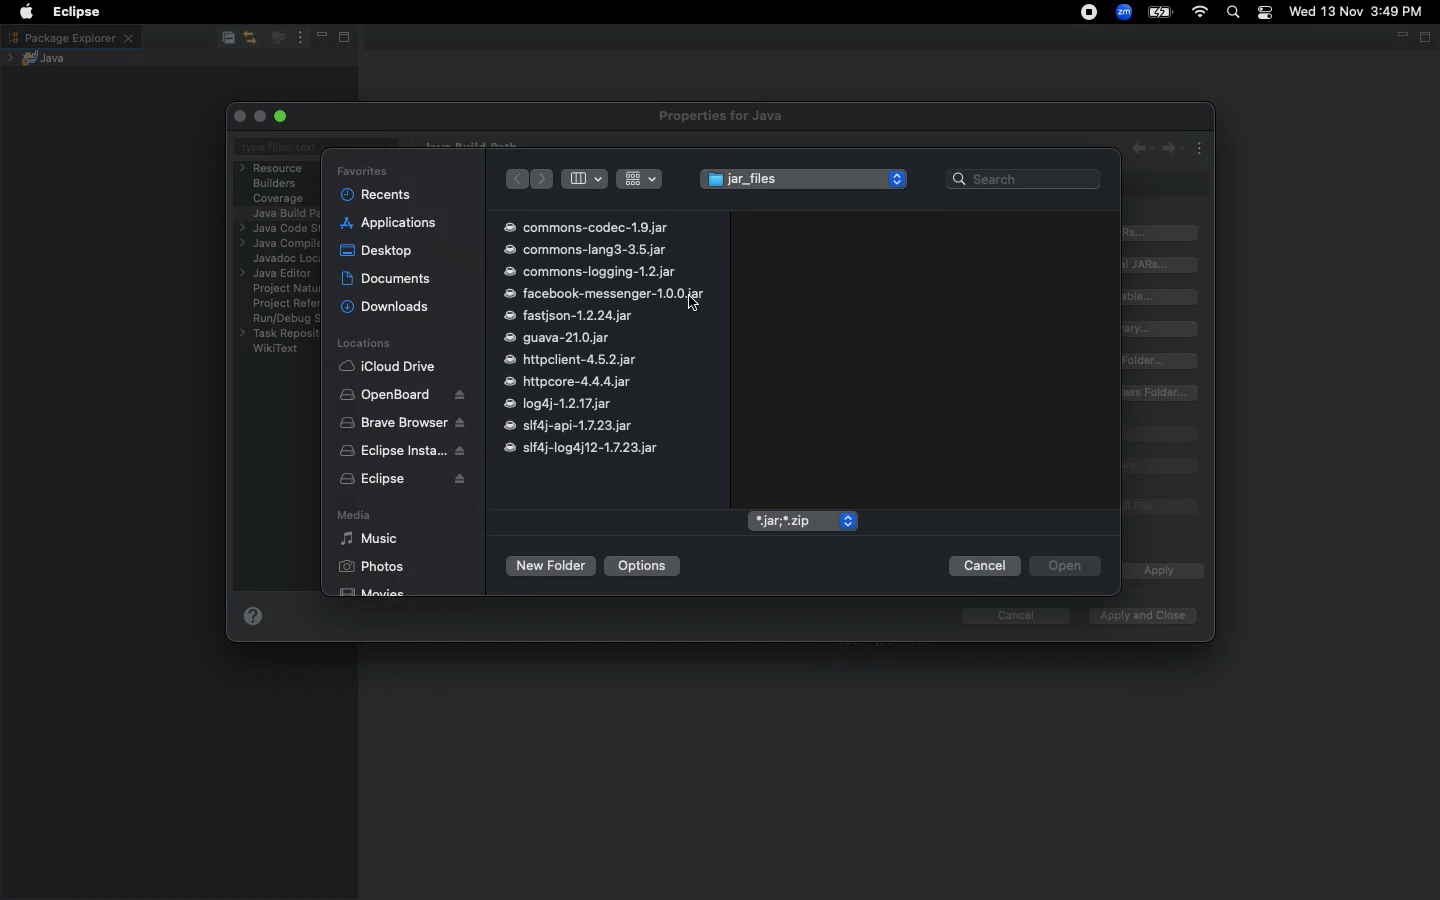  Describe the element at coordinates (350, 39) in the screenshot. I see `Maximize` at that location.